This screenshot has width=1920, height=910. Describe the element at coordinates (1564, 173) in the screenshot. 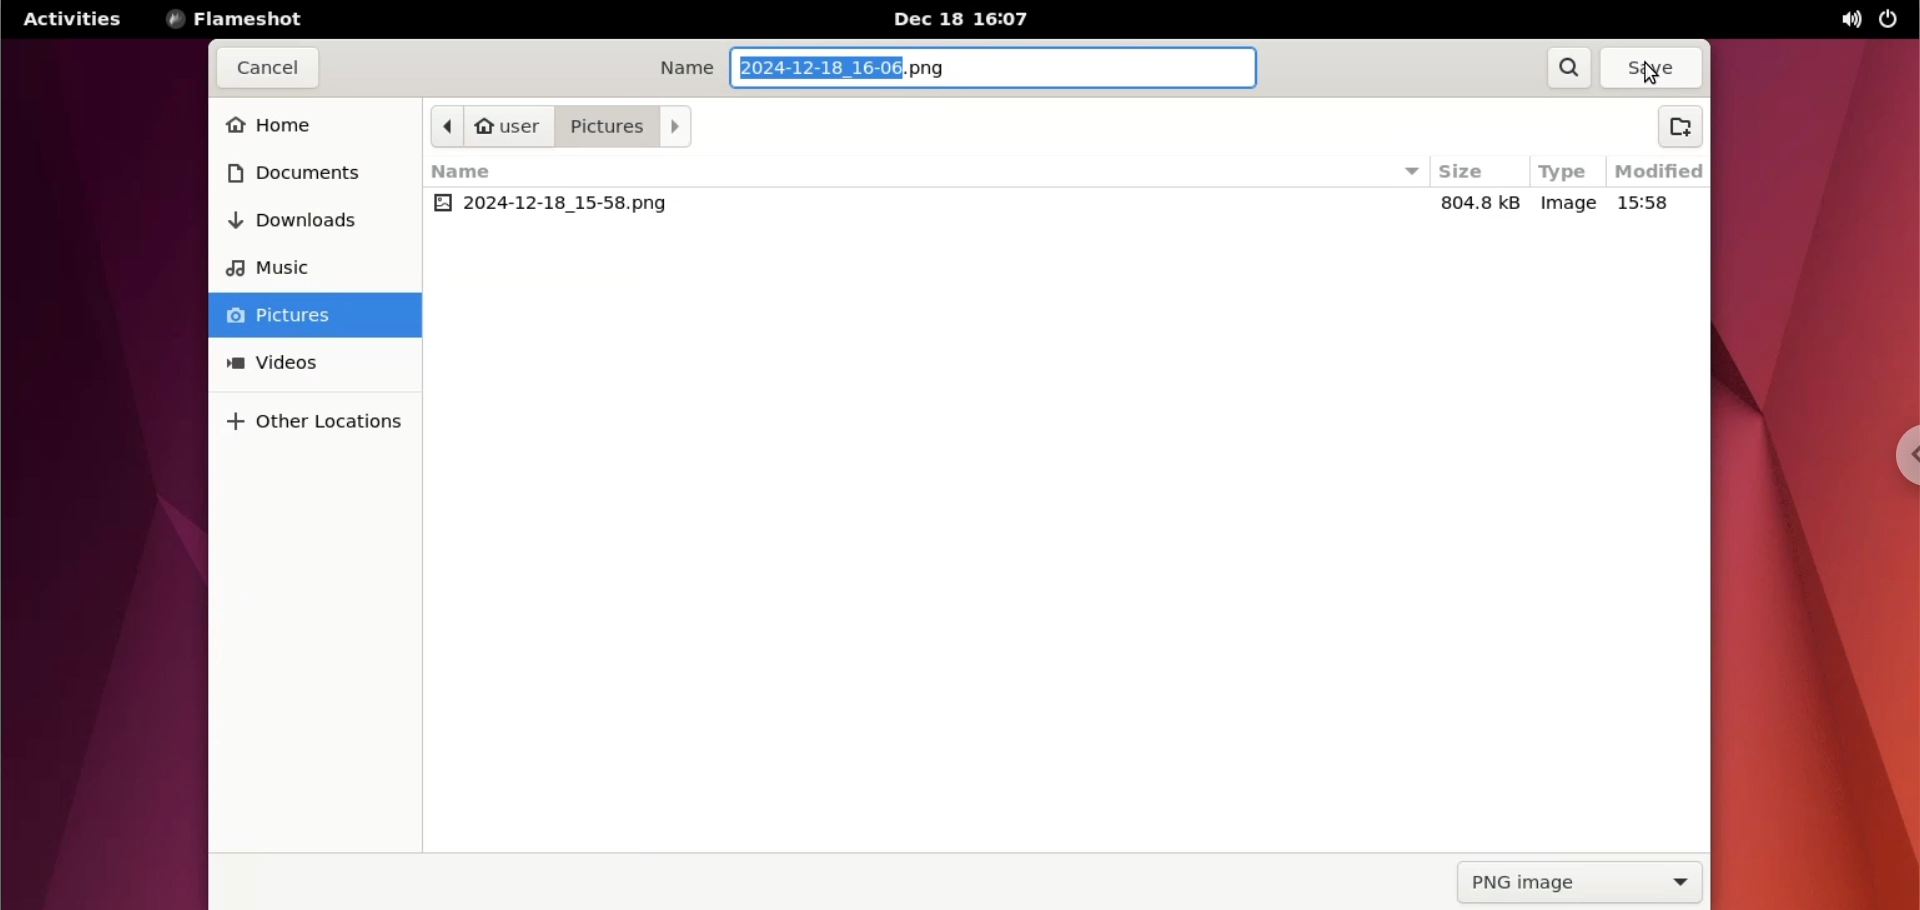

I see `type label` at that location.